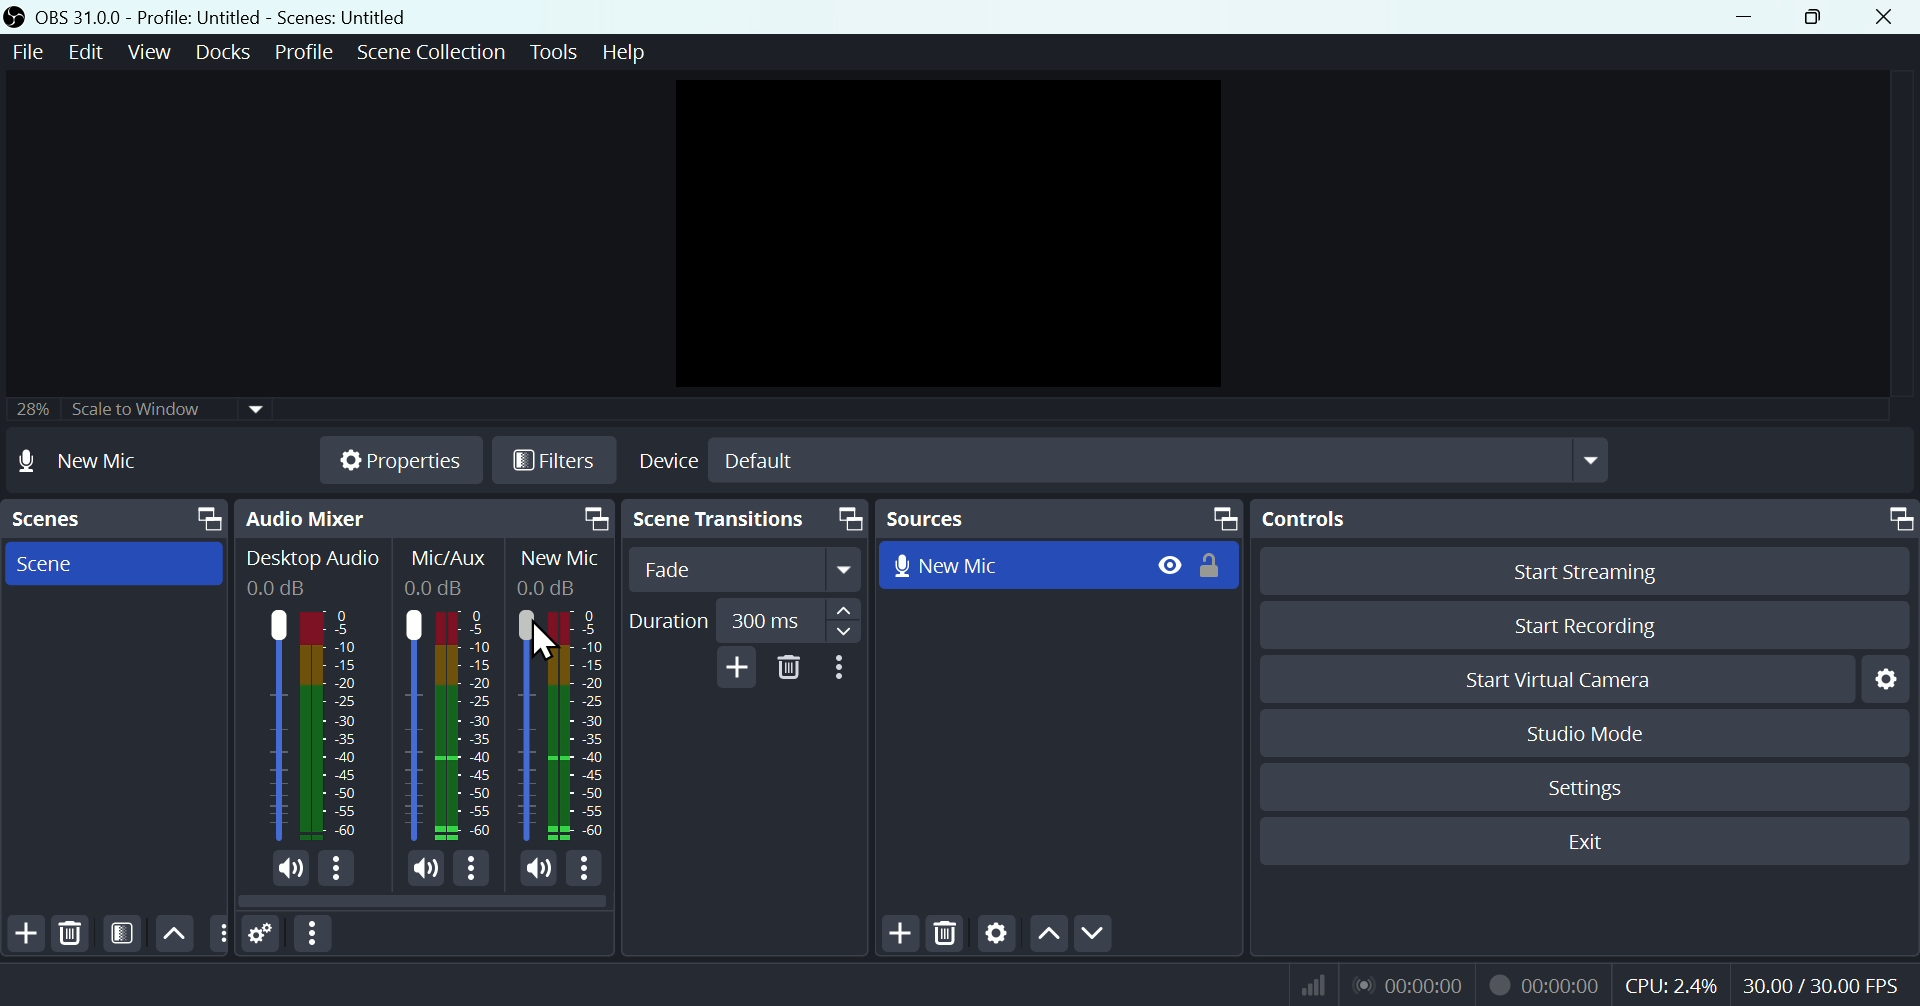  What do you see at coordinates (82, 52) in the screenshot?
I see `Edit` at bounding box center [82, 52].